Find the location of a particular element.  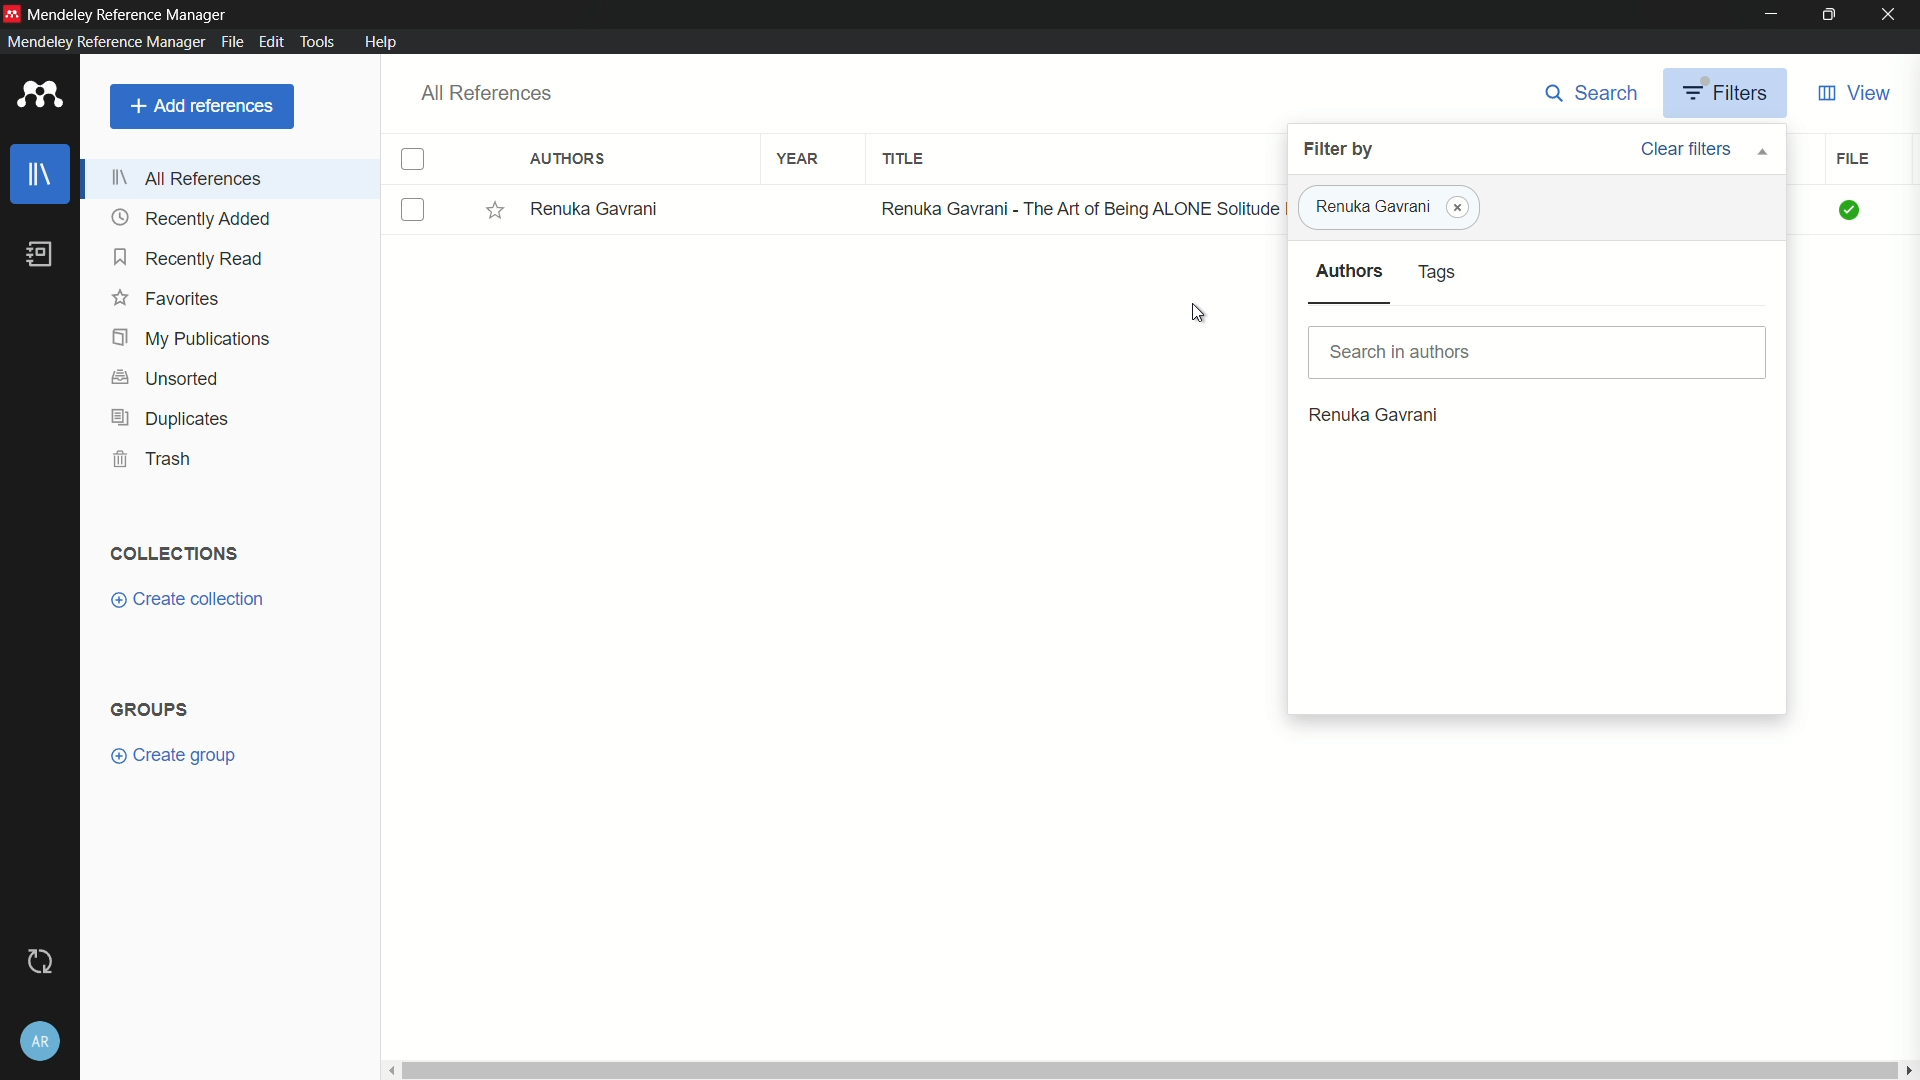

my publications is located at coordinates (193, 339).